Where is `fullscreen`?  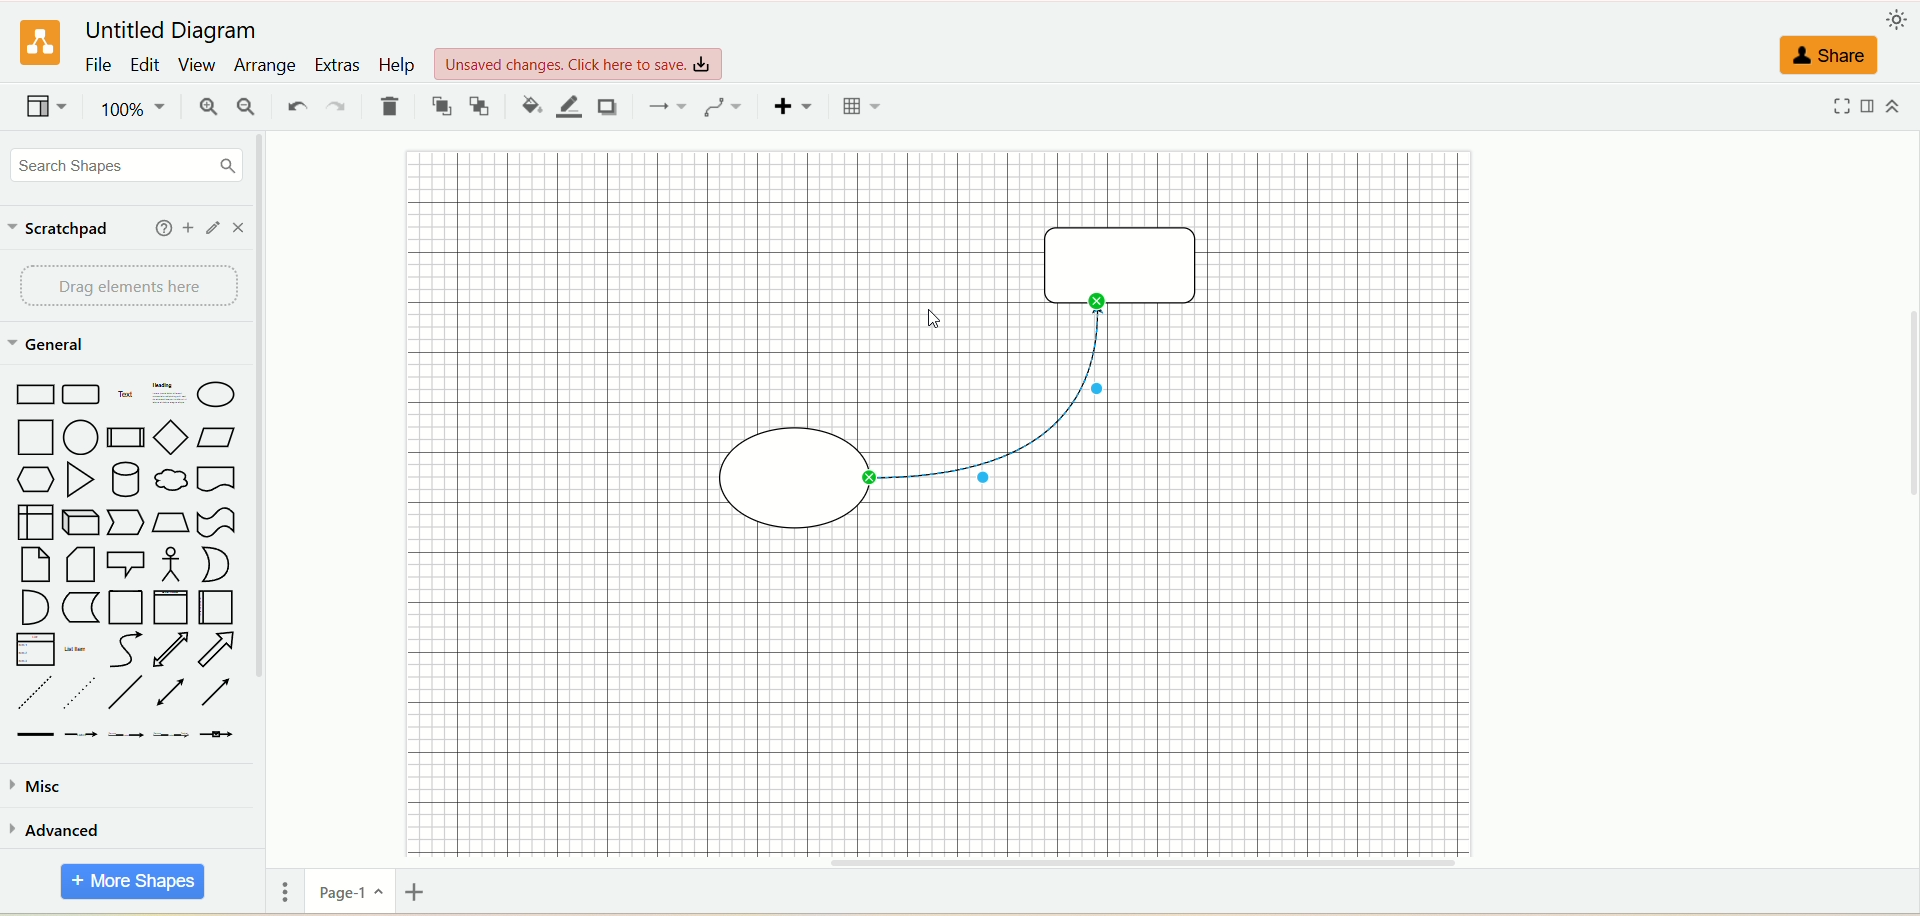
fullscreen is located at coordinates (1839, 107).